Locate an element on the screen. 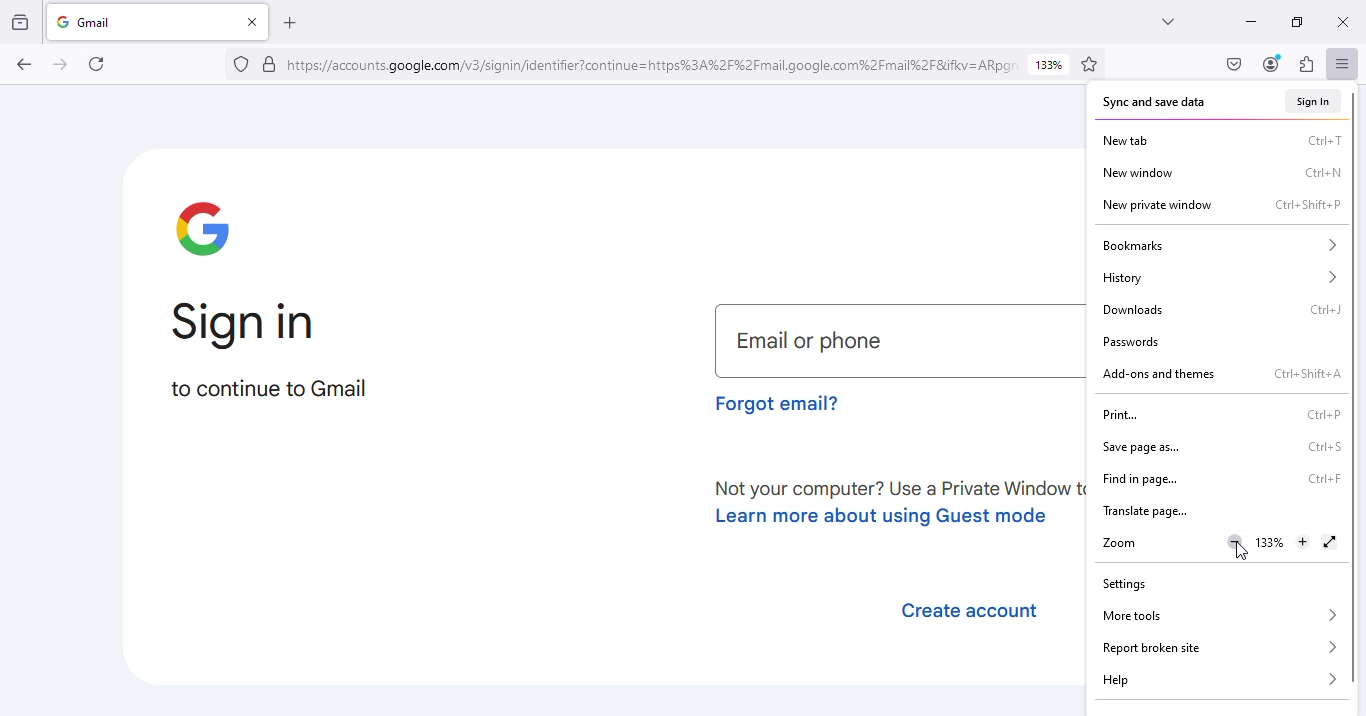 The image size is (1366, 716). shortcut for save page as is located at coordinates (1322, 446).